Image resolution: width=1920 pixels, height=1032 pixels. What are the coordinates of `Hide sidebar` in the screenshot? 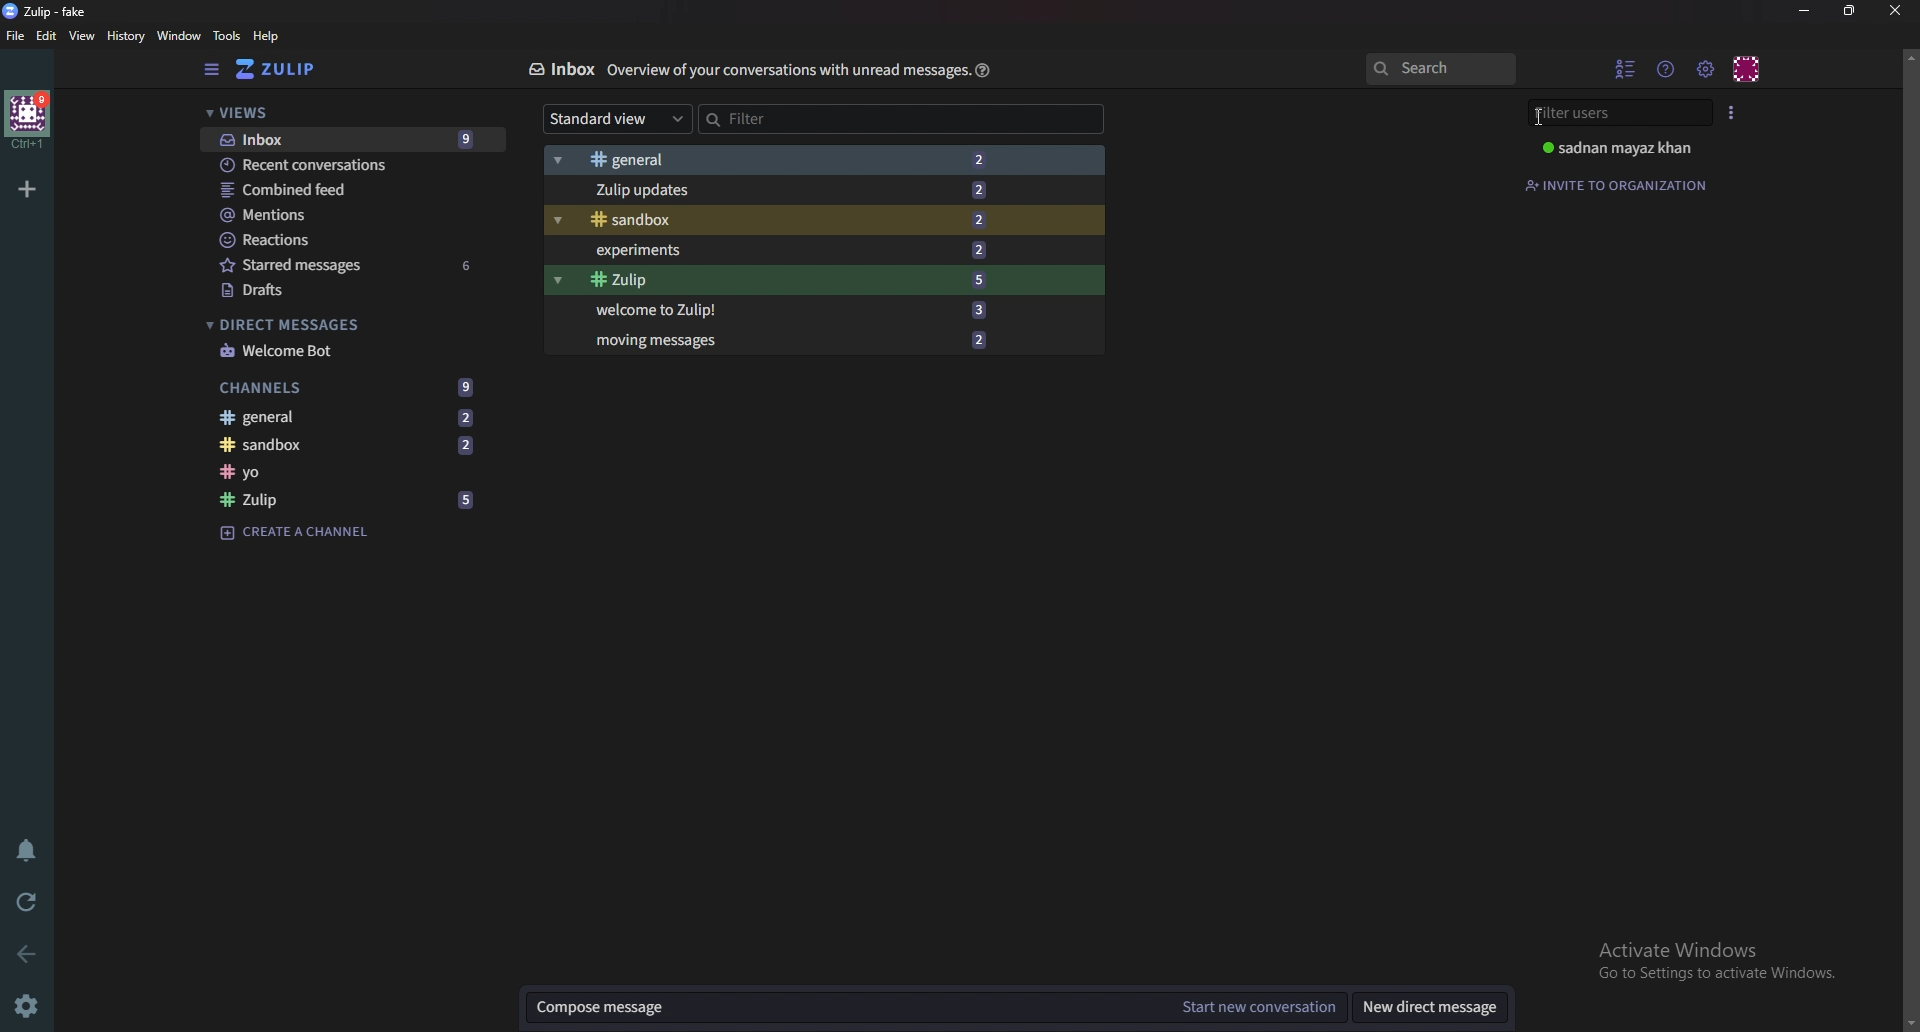 It's located at (209, 71).